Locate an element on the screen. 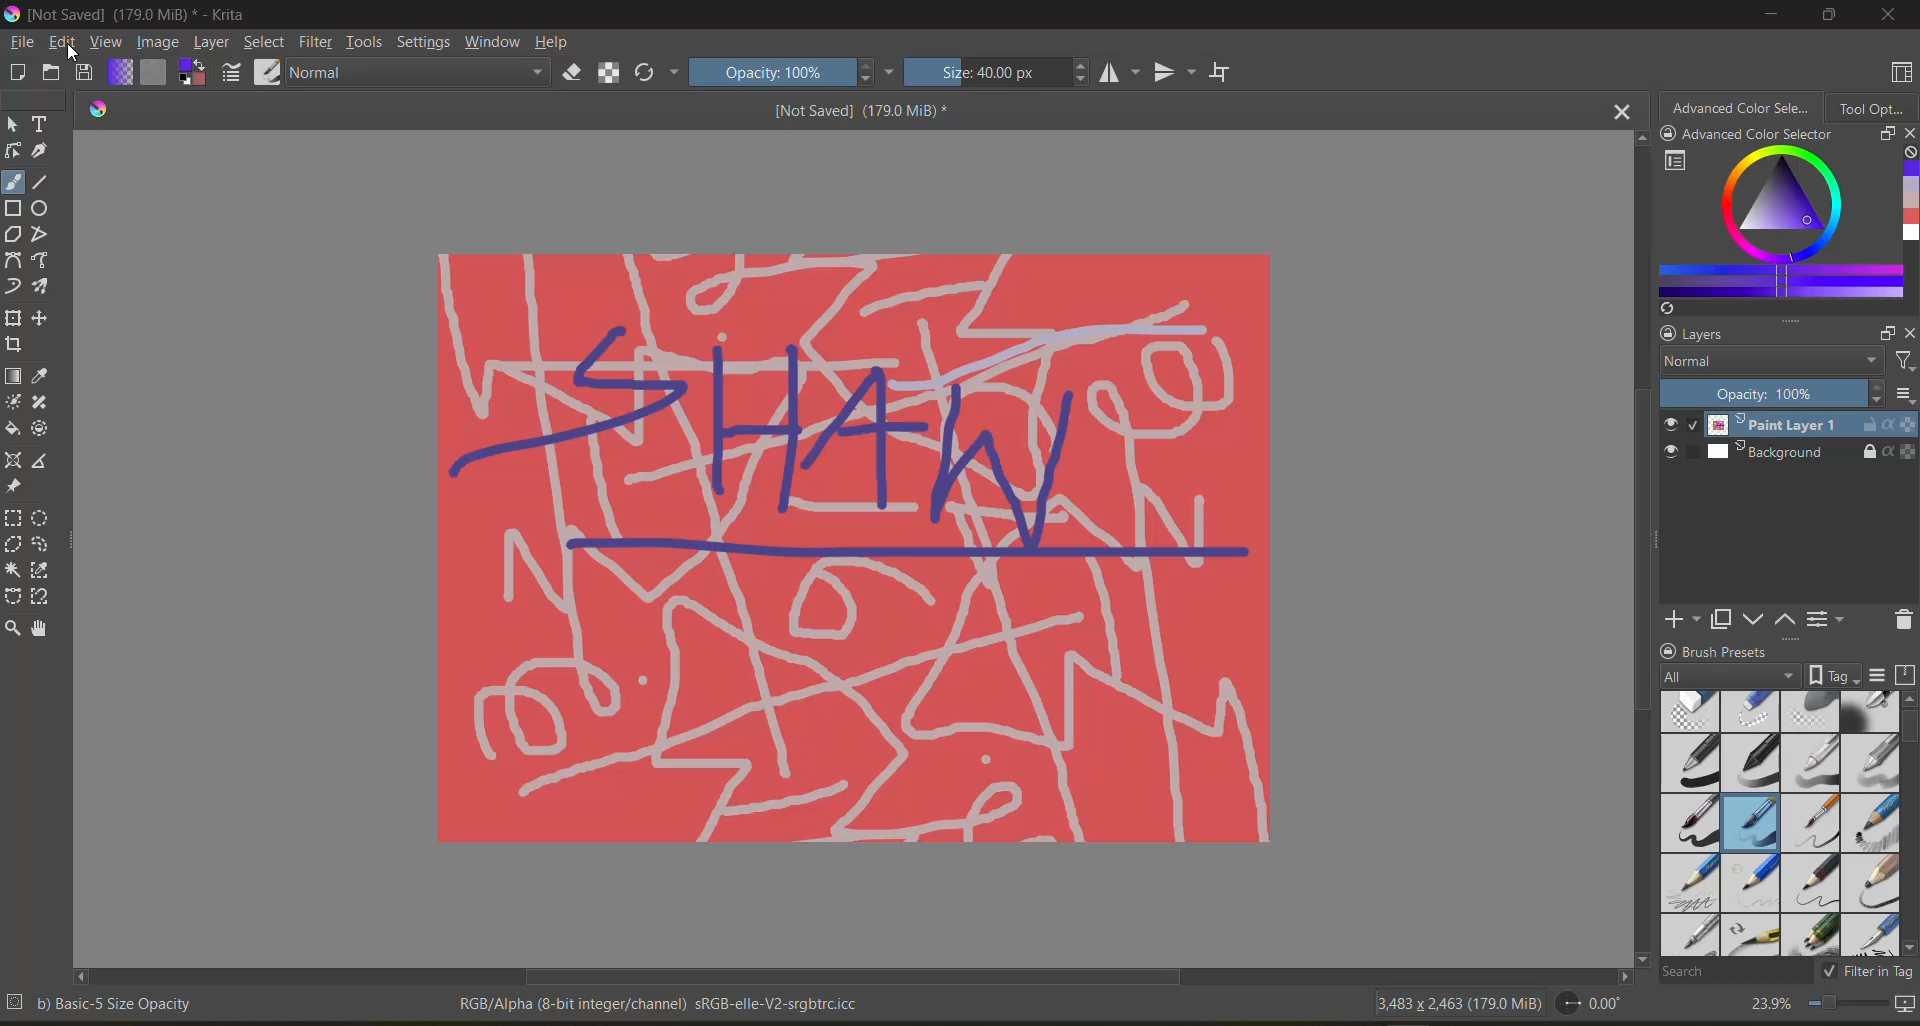  brush presets is located at coordinates (1776, 825).